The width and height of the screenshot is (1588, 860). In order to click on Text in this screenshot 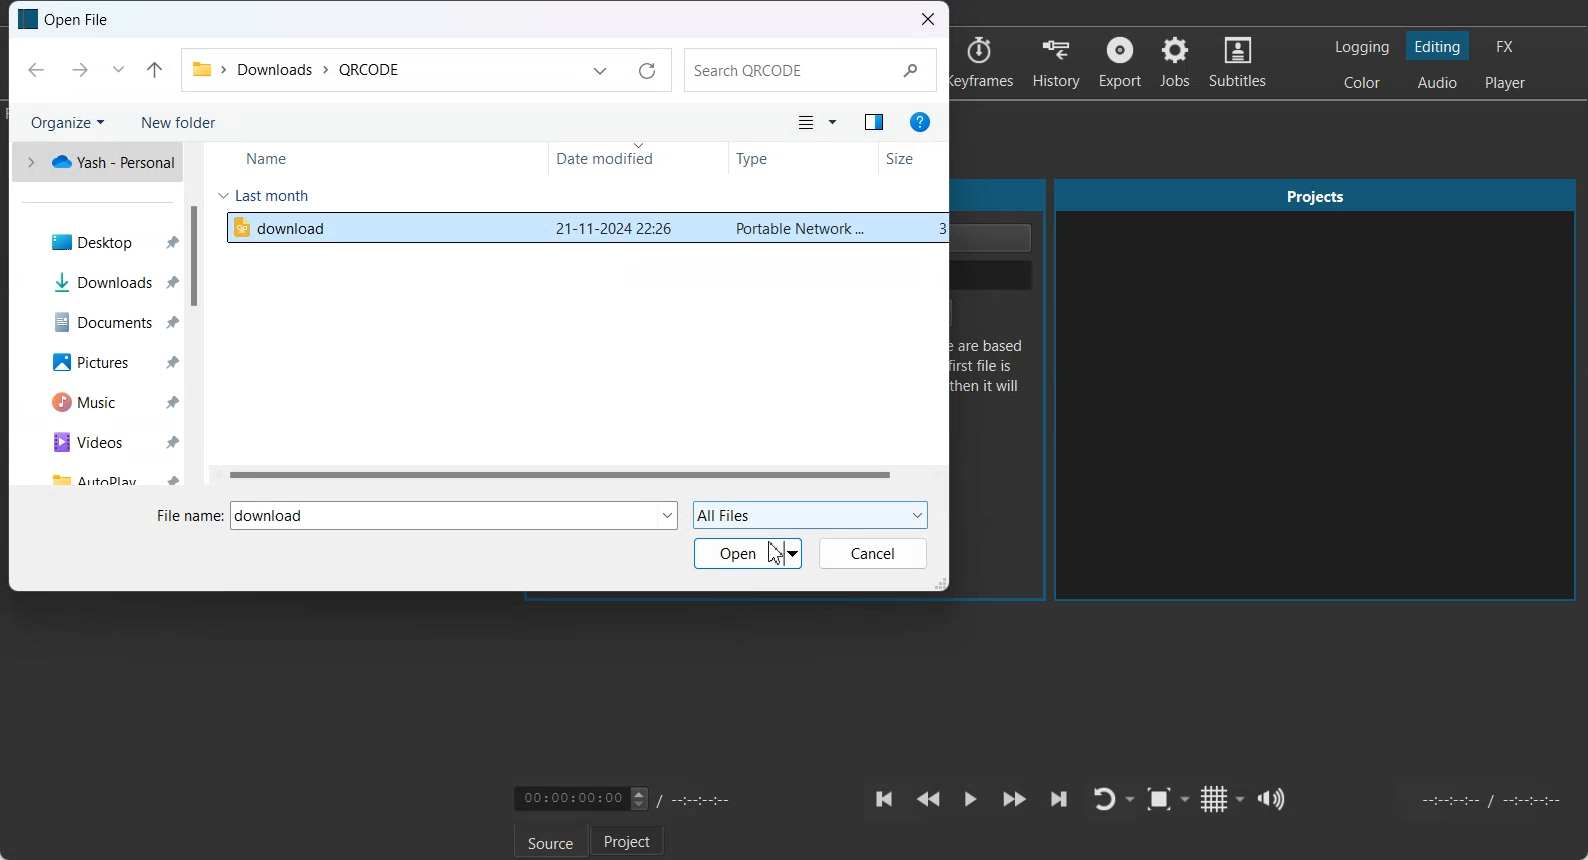, I will do `click(65, 19)`.